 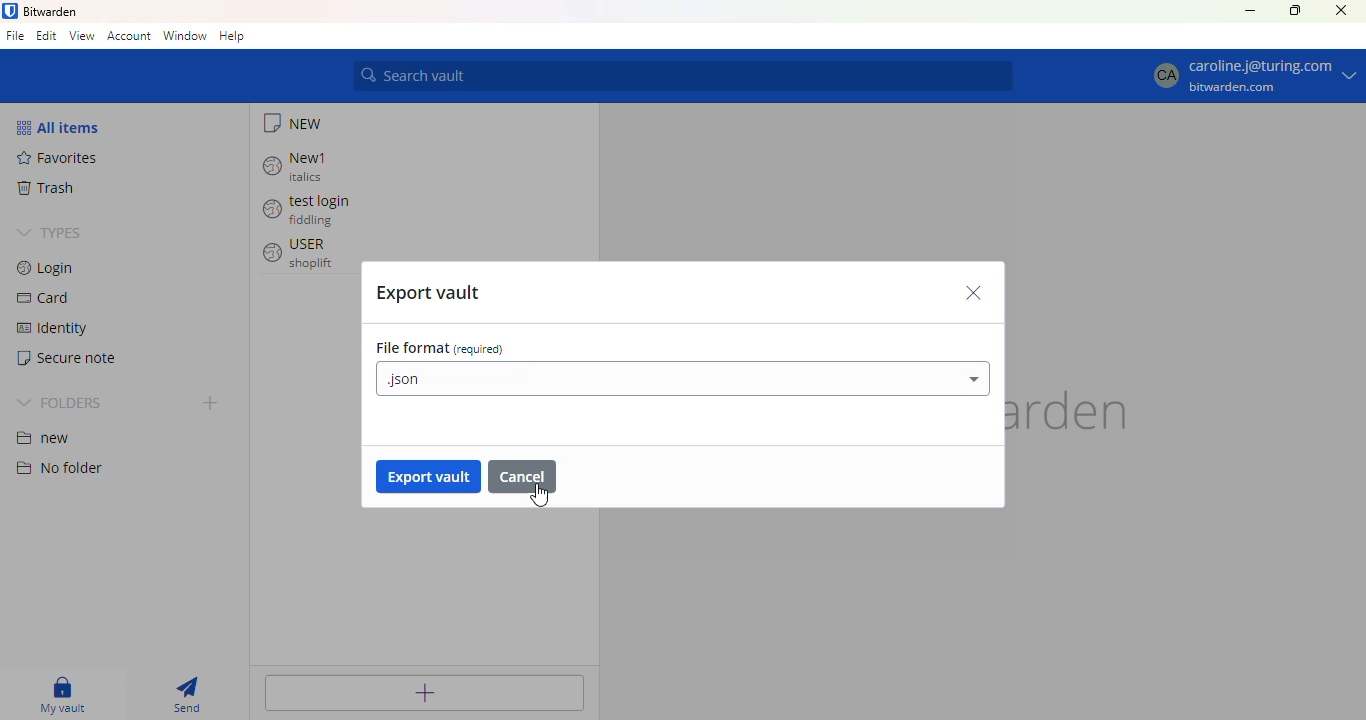 I want to click on secure note, so click(x=66, y=358).